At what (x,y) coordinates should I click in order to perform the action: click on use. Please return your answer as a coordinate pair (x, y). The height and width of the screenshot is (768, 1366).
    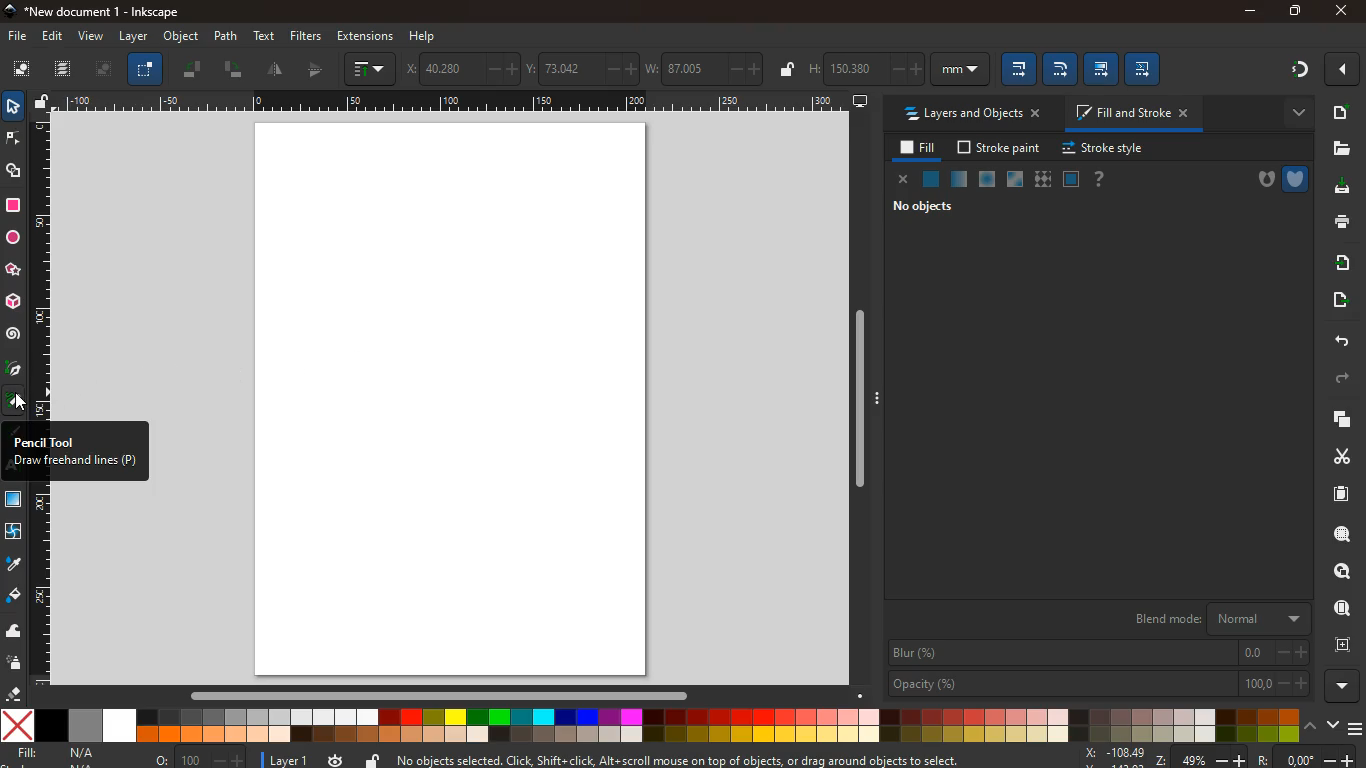
    Looking at the image, I should click on (1343, 609).